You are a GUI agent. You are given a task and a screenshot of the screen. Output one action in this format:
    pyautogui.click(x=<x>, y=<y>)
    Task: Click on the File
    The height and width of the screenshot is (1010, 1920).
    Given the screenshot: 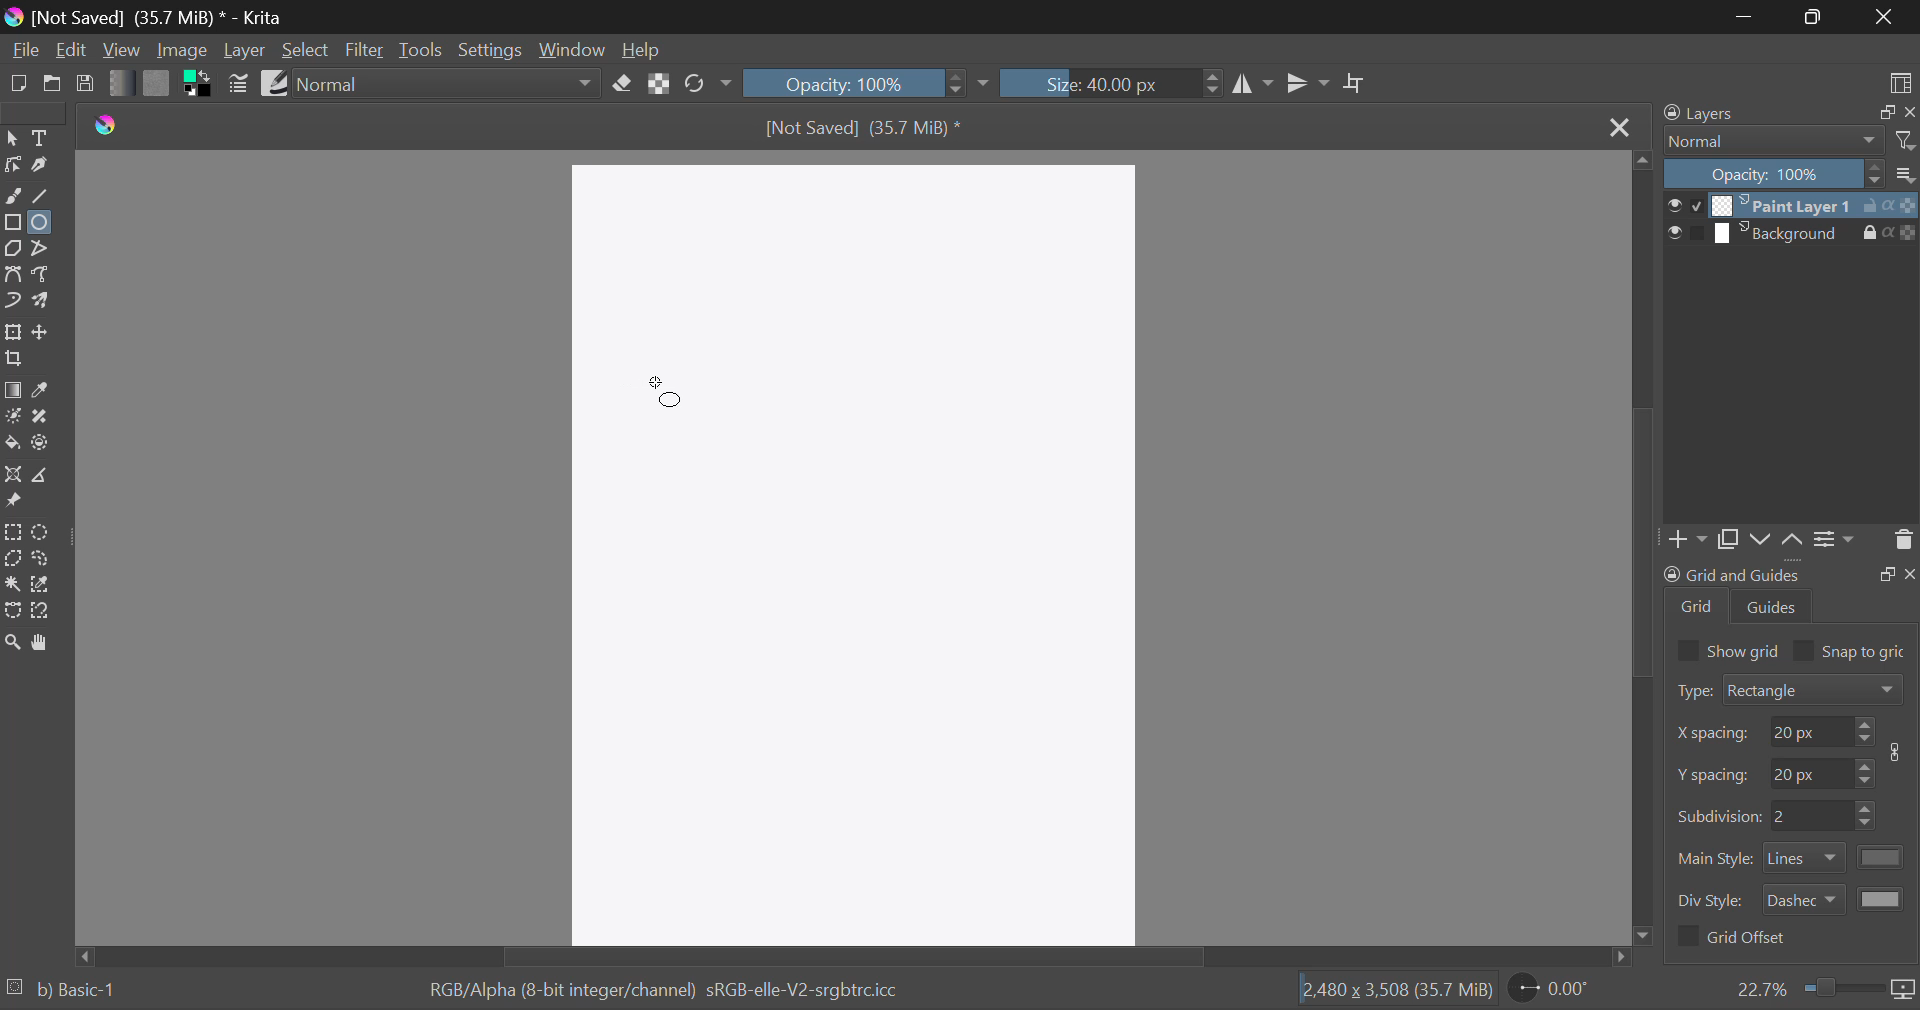 What is the action you would take?
    pyautogui.click(x=24, y=53)
    